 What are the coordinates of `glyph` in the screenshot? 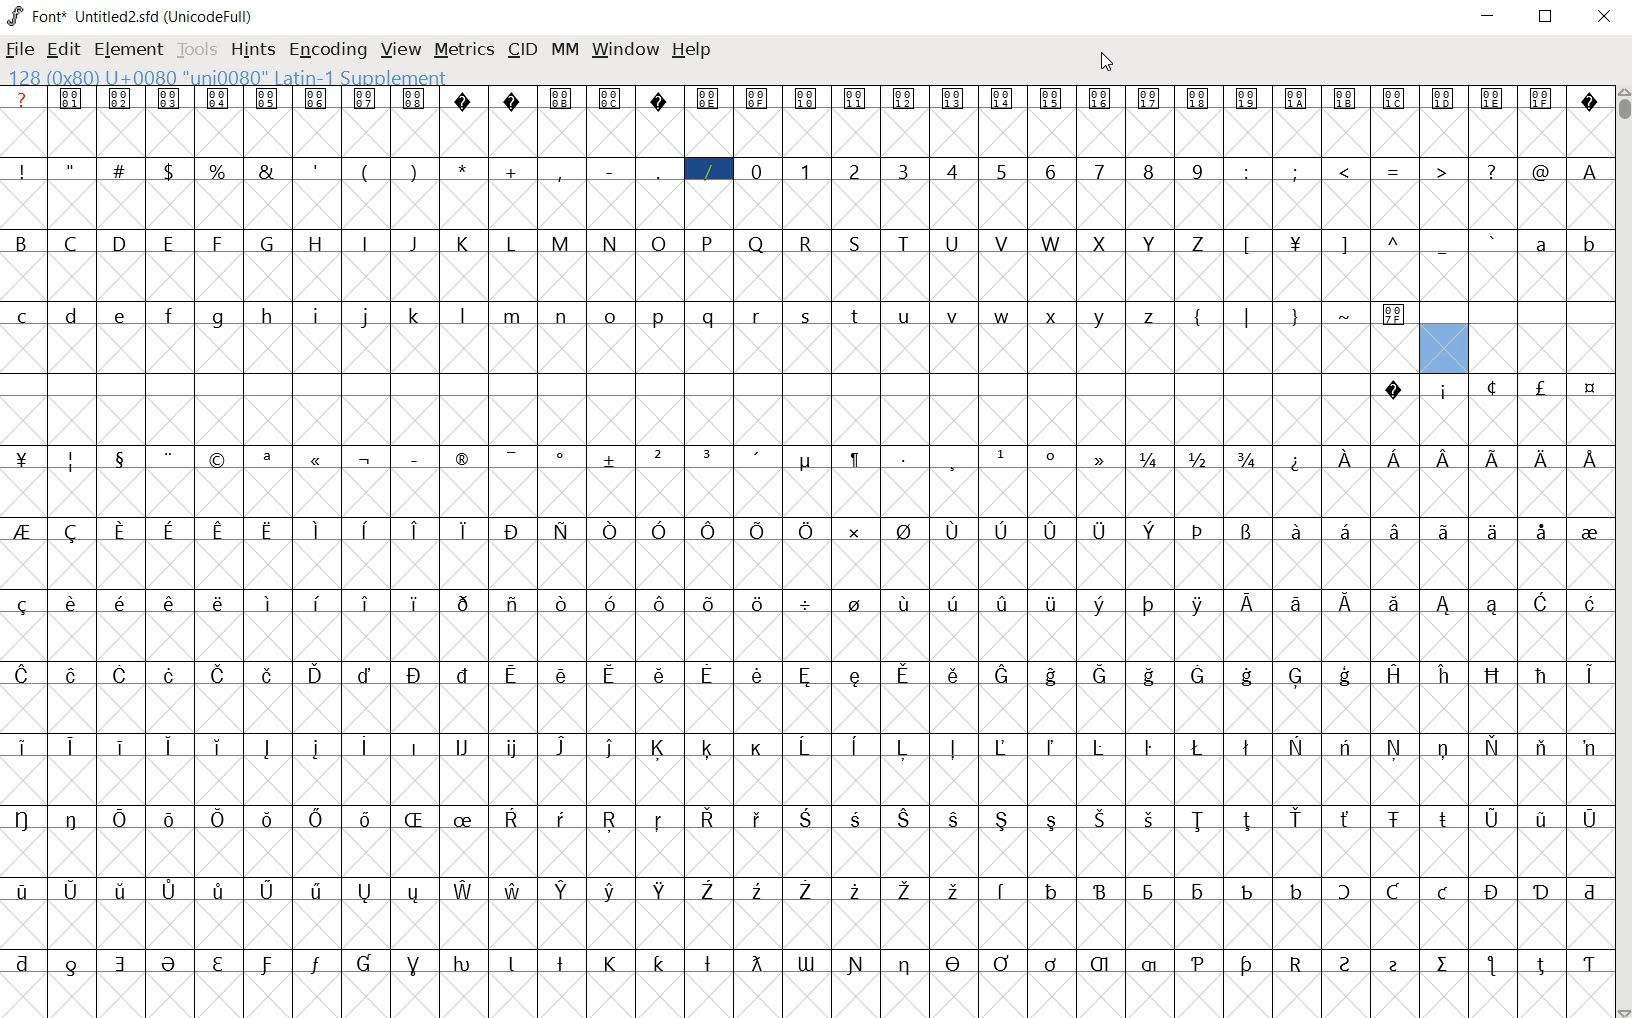 It's located at (316, 964).